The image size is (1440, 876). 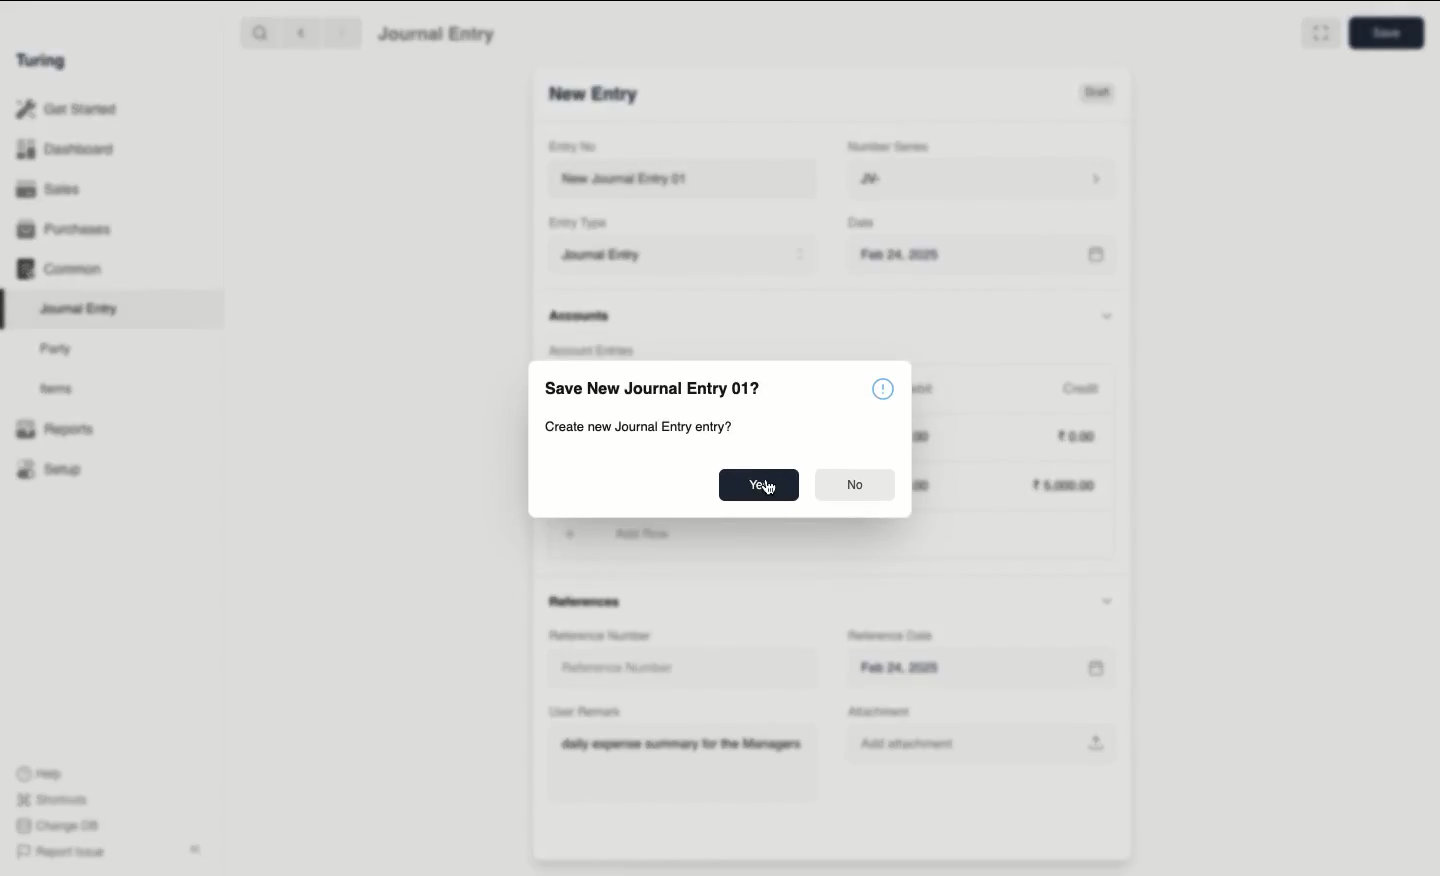 I want to click on Shortcuts, so click(x=55, y=800).